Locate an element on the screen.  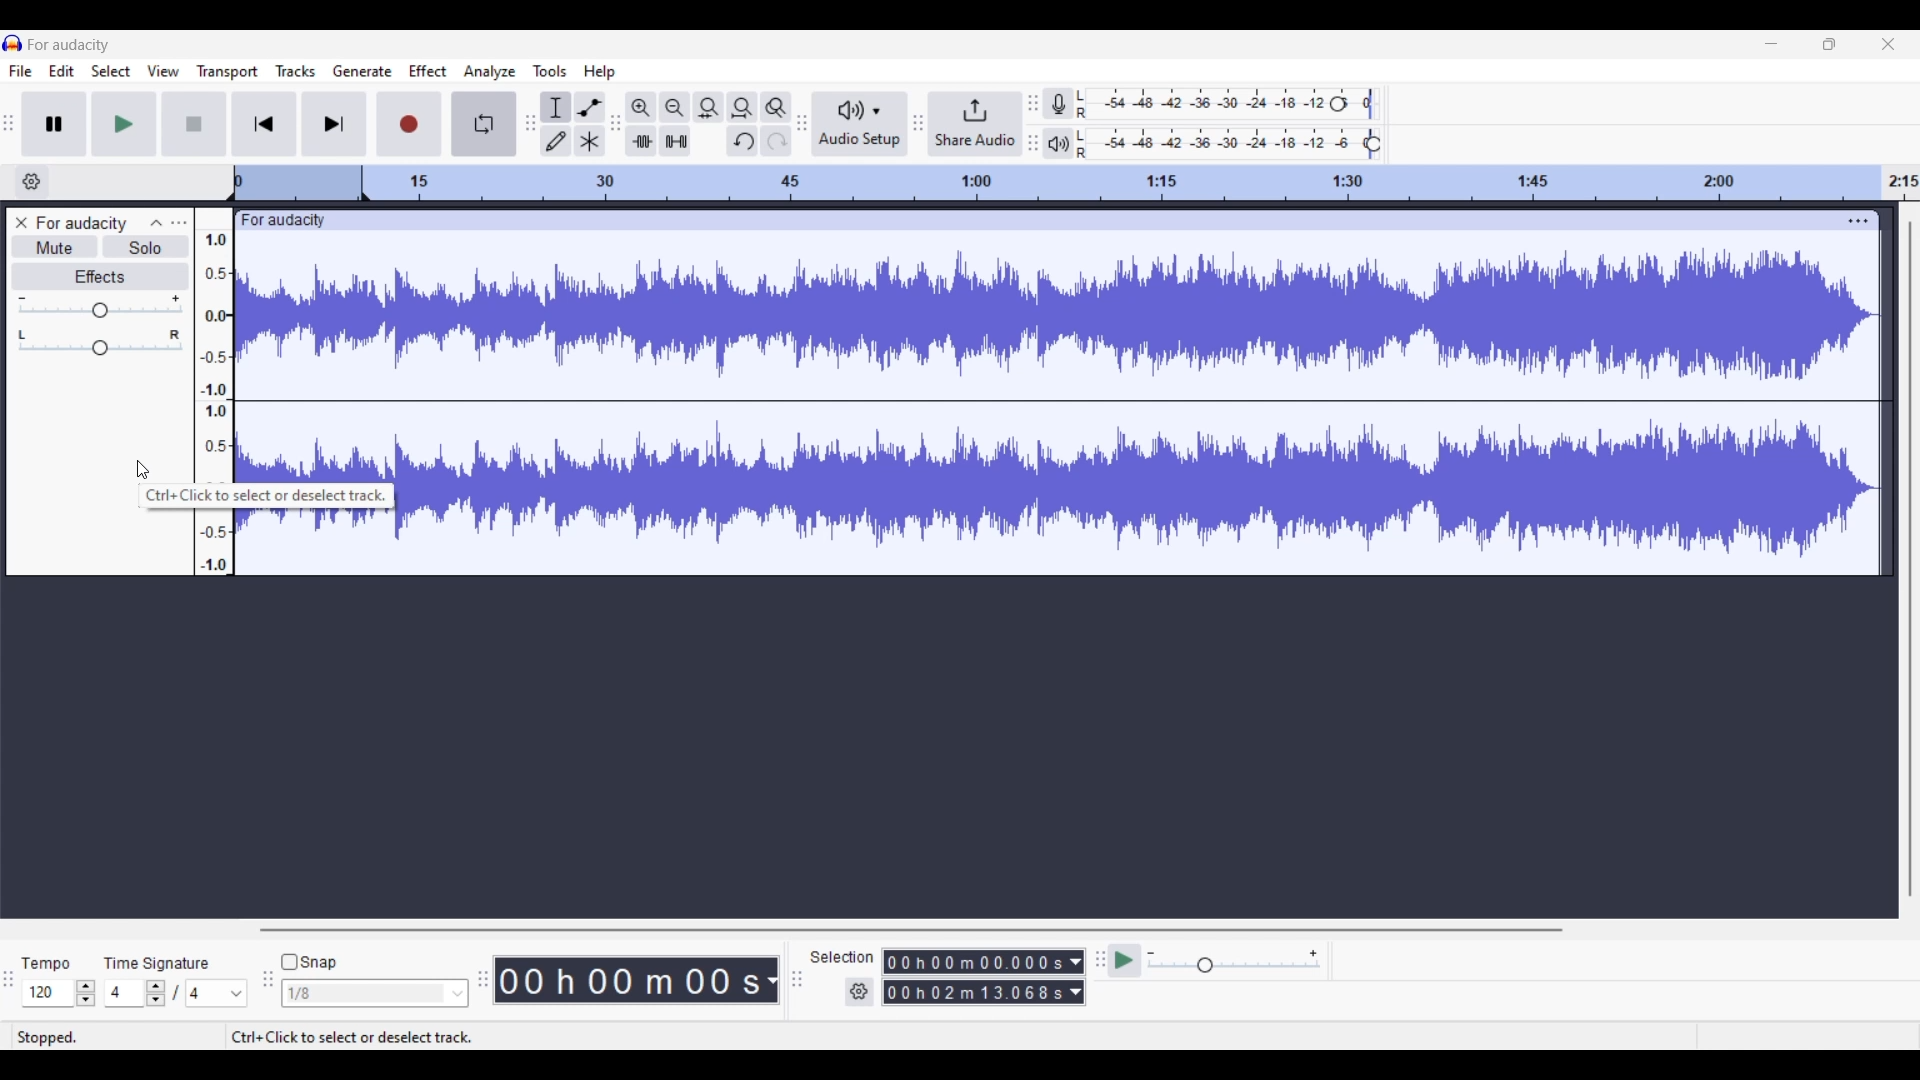
Undo is located at coordinates (742, 140).